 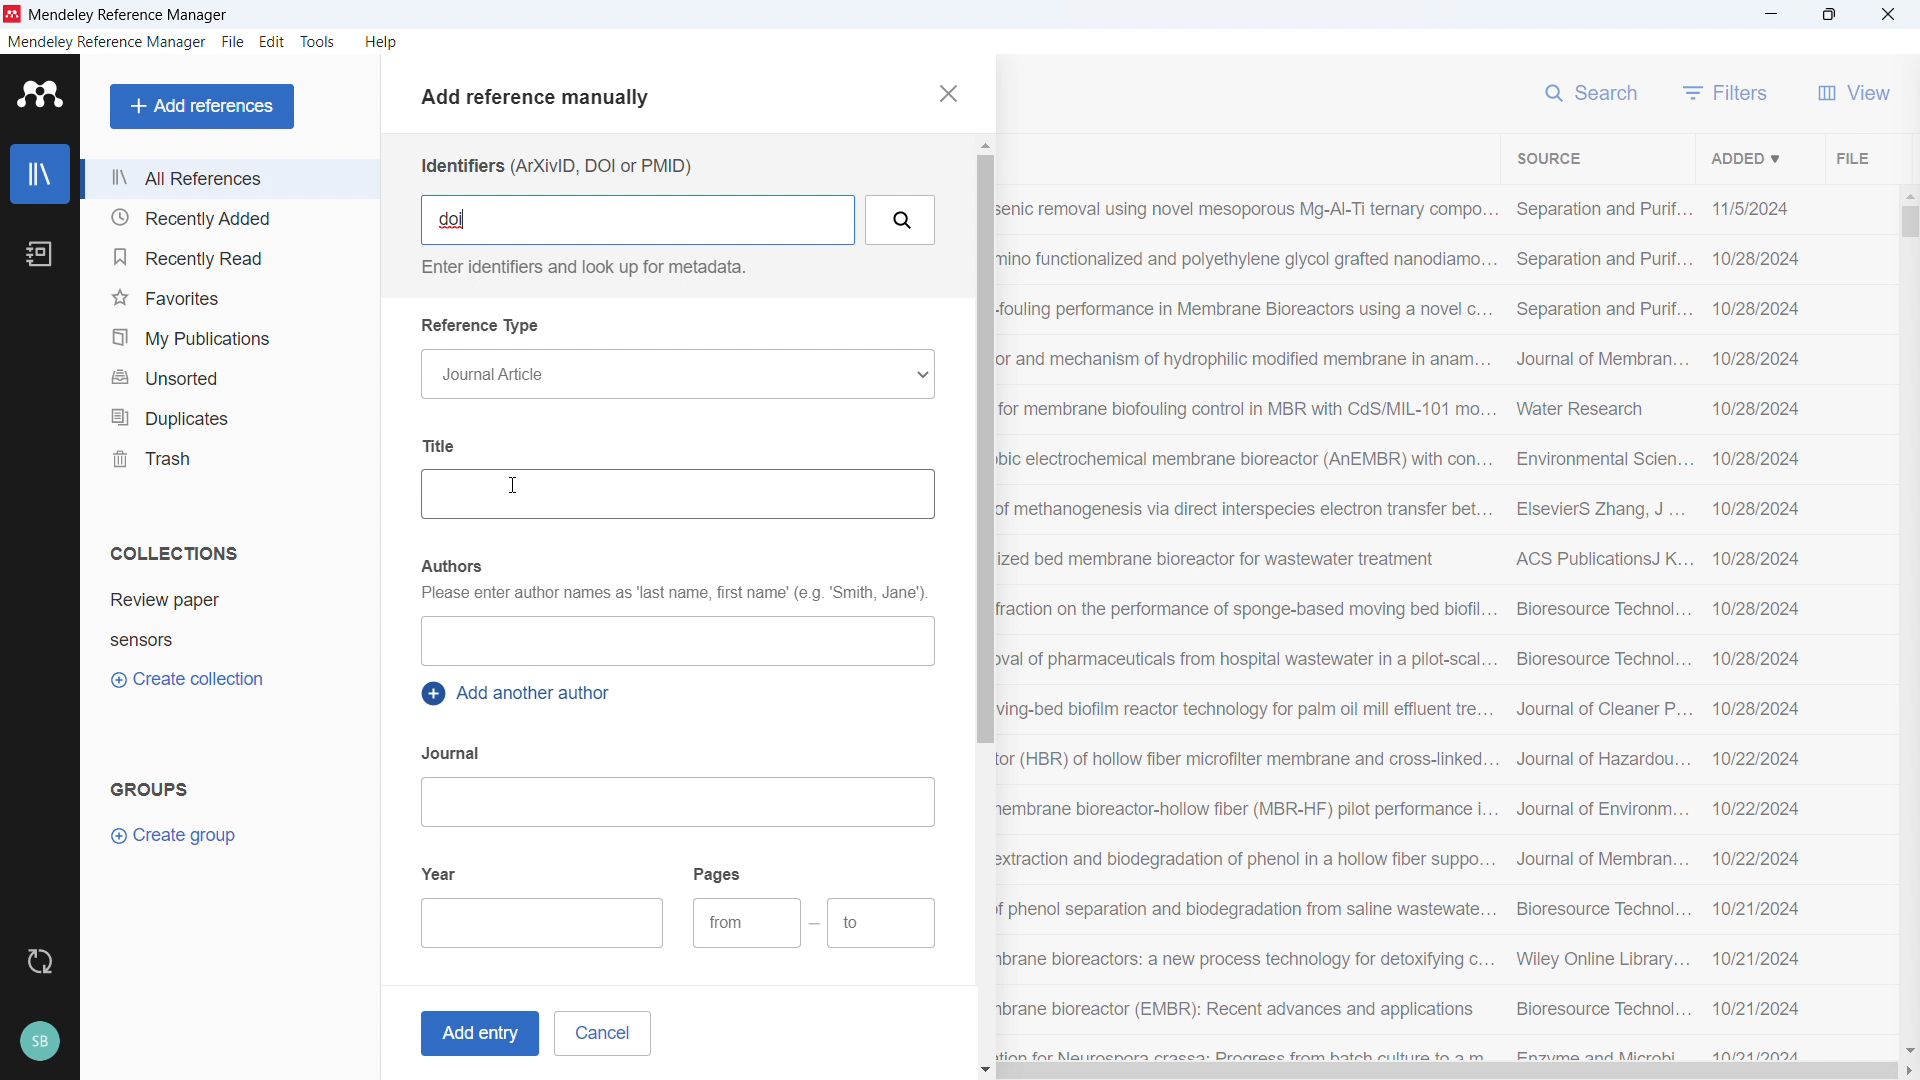 What do you see at coordinates (1830, 15) in the screenshot?
I see ` Maximise` at bounding box center [1830, 15].